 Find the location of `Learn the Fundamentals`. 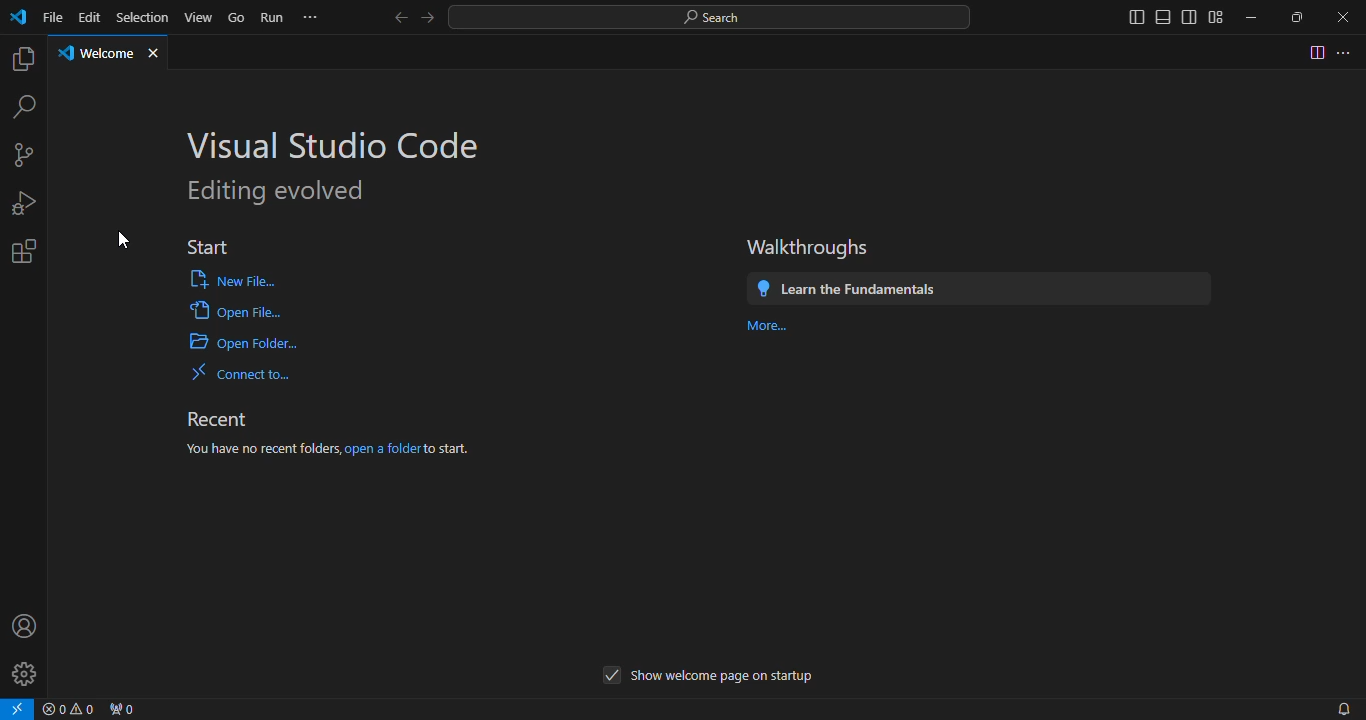

Learn the Fundamentals is located at coordinates (848, 286).